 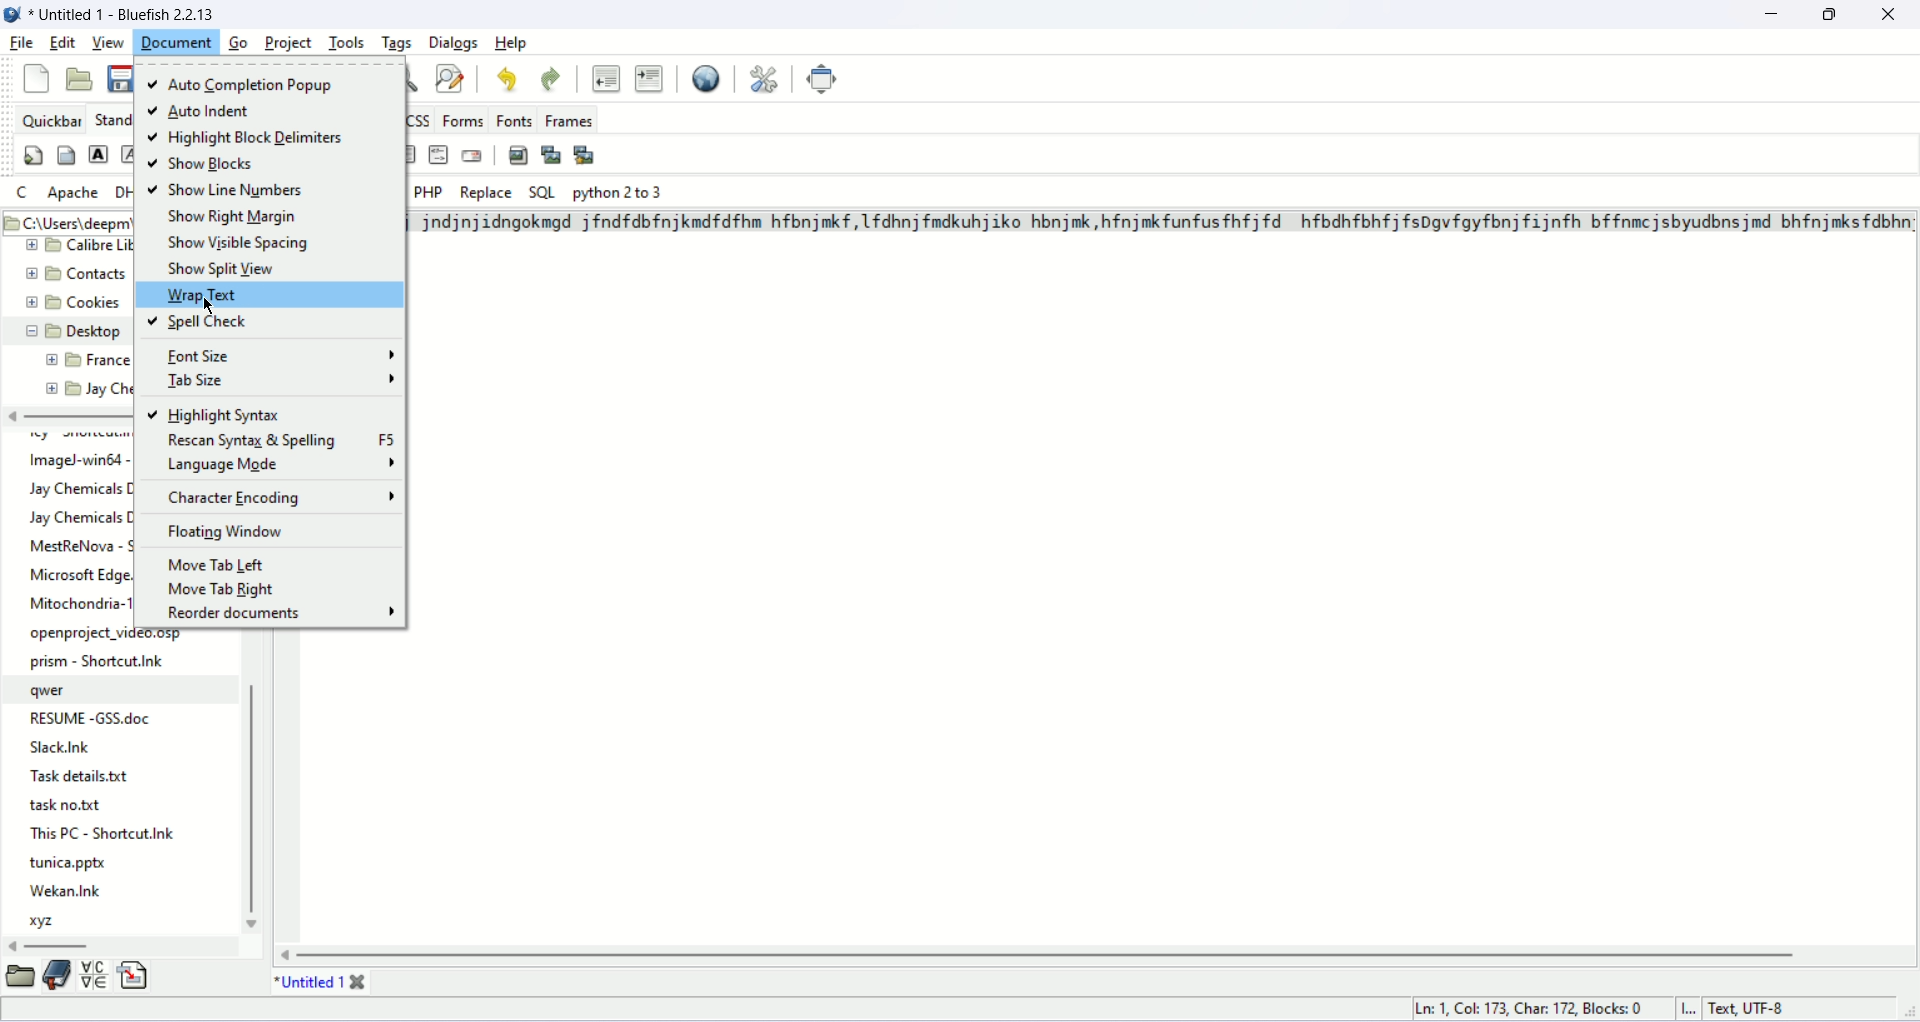 What do you see at coordinates (360, 980) in the screenshot?
I see `close` at bounding box center [360, 980].